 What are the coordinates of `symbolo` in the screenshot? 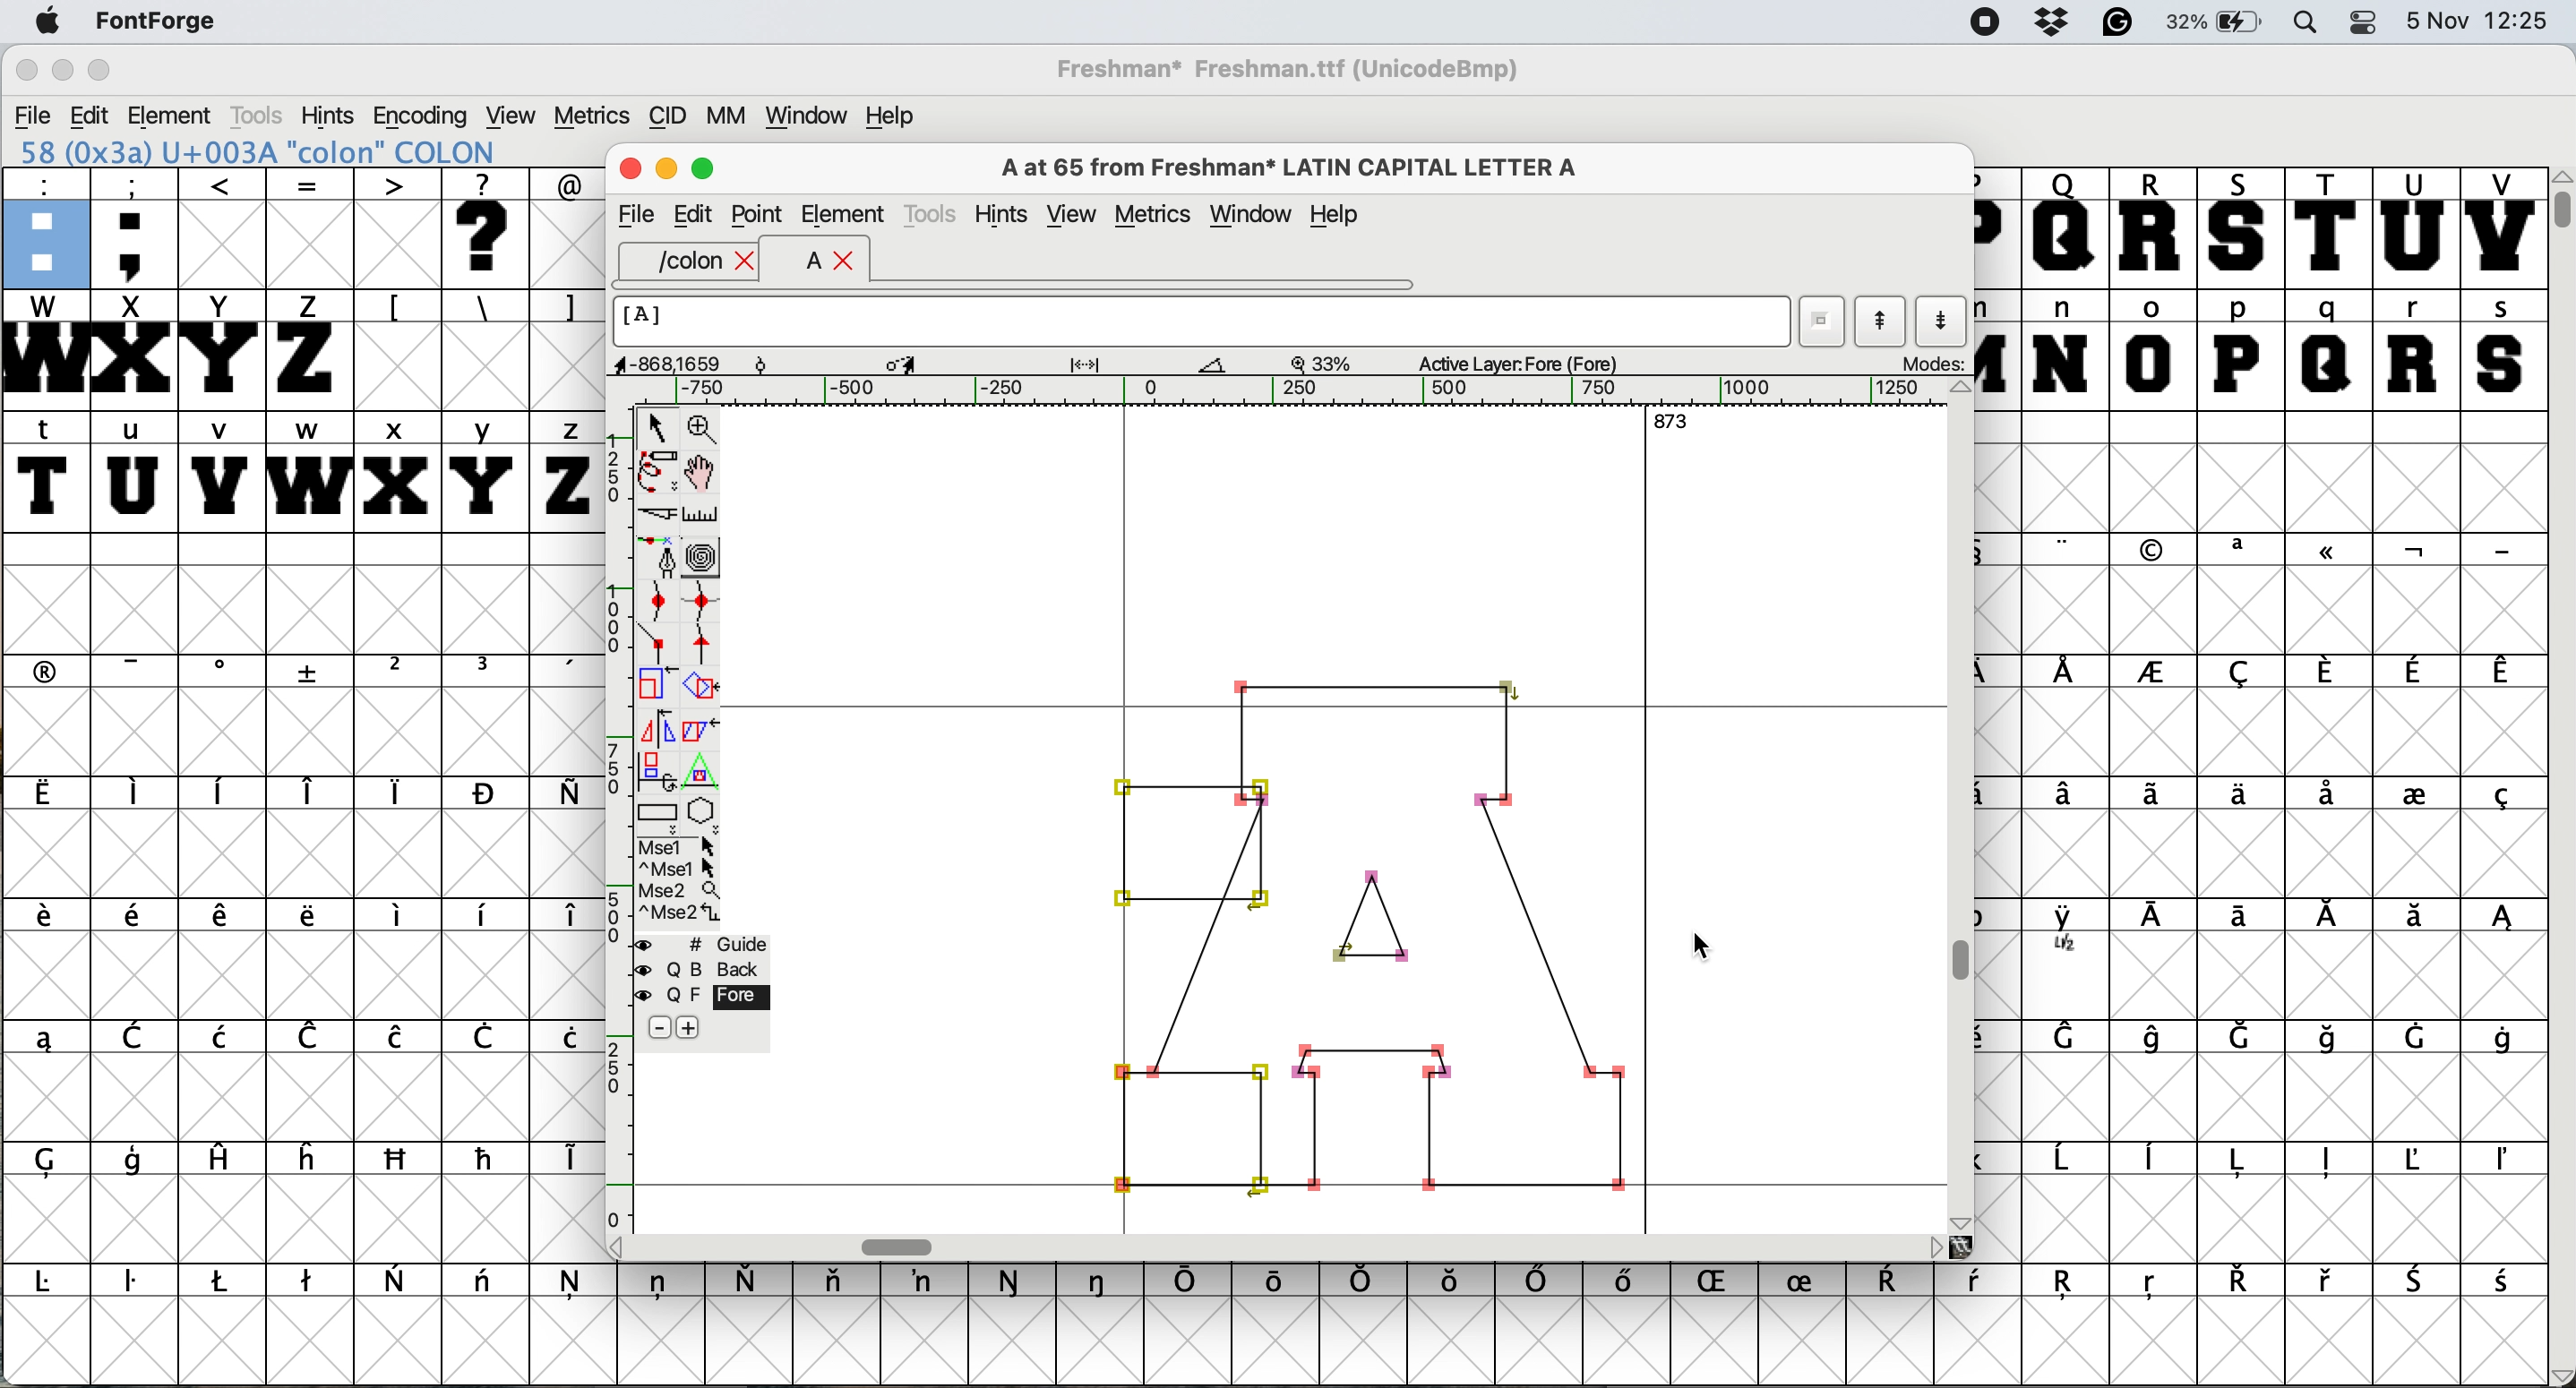 It's located at (400, 916).